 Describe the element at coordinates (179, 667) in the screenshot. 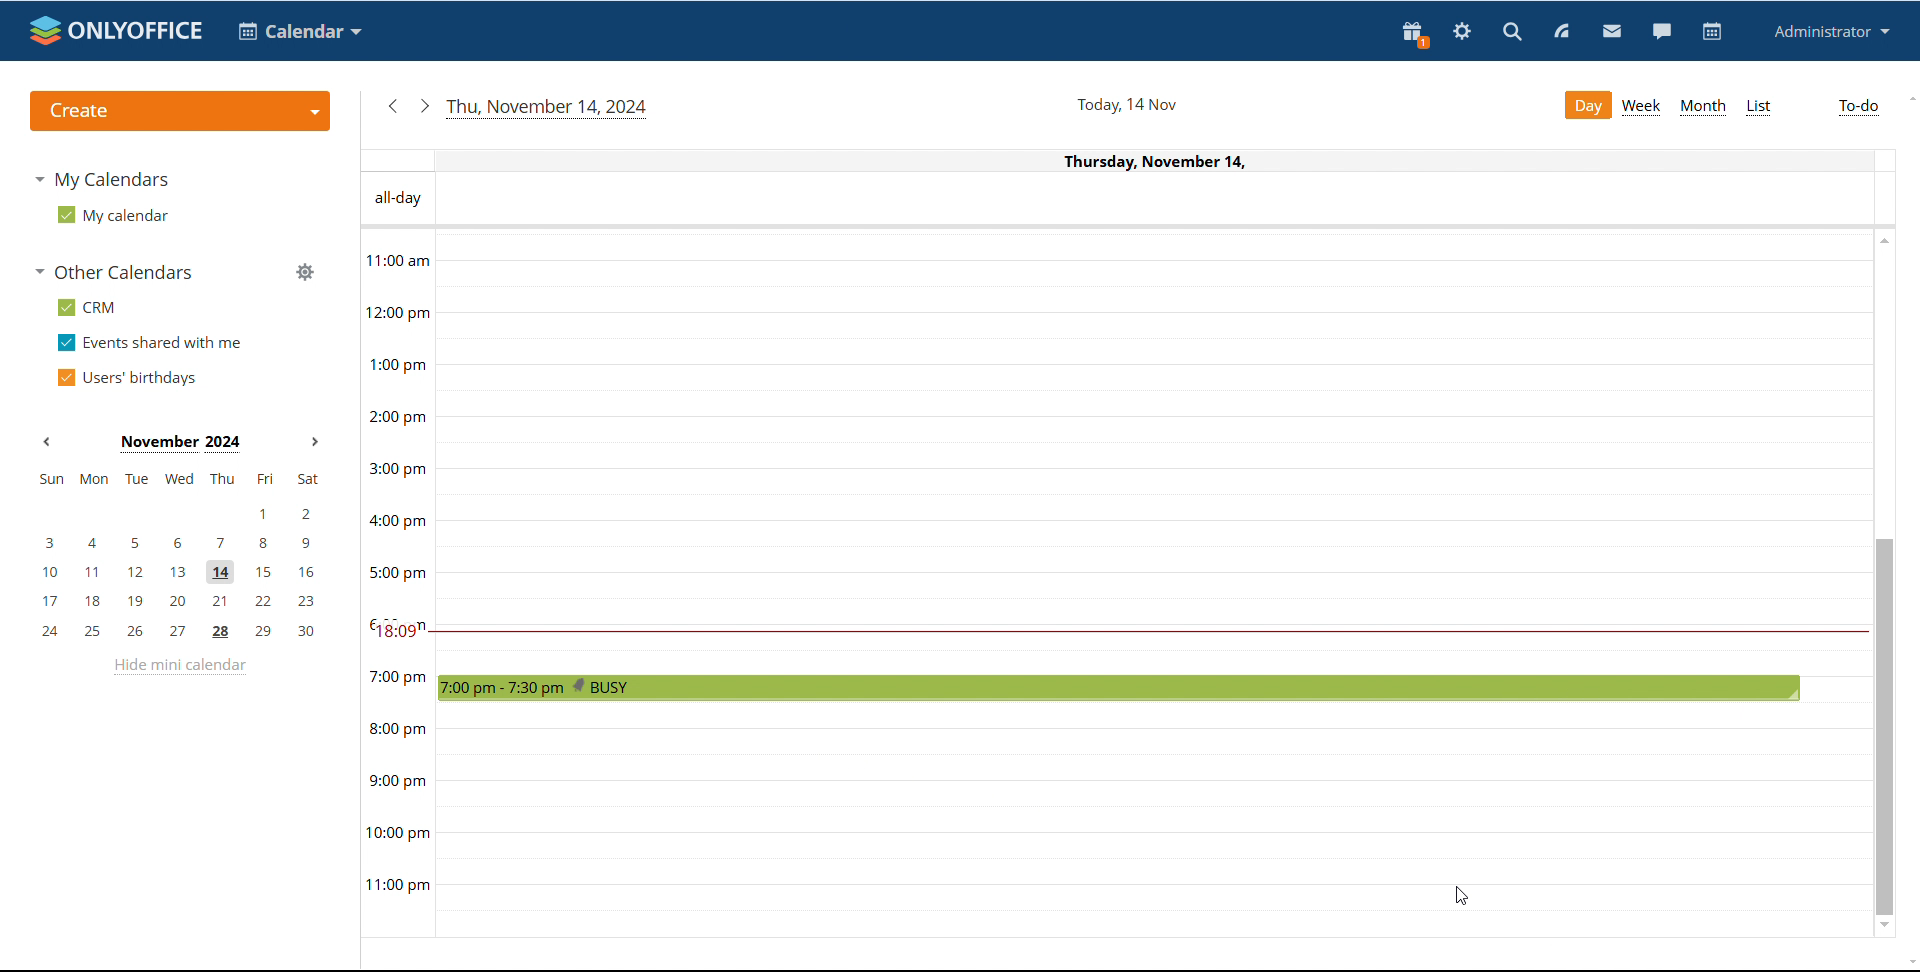

I see `hide mini calendar` at that location.